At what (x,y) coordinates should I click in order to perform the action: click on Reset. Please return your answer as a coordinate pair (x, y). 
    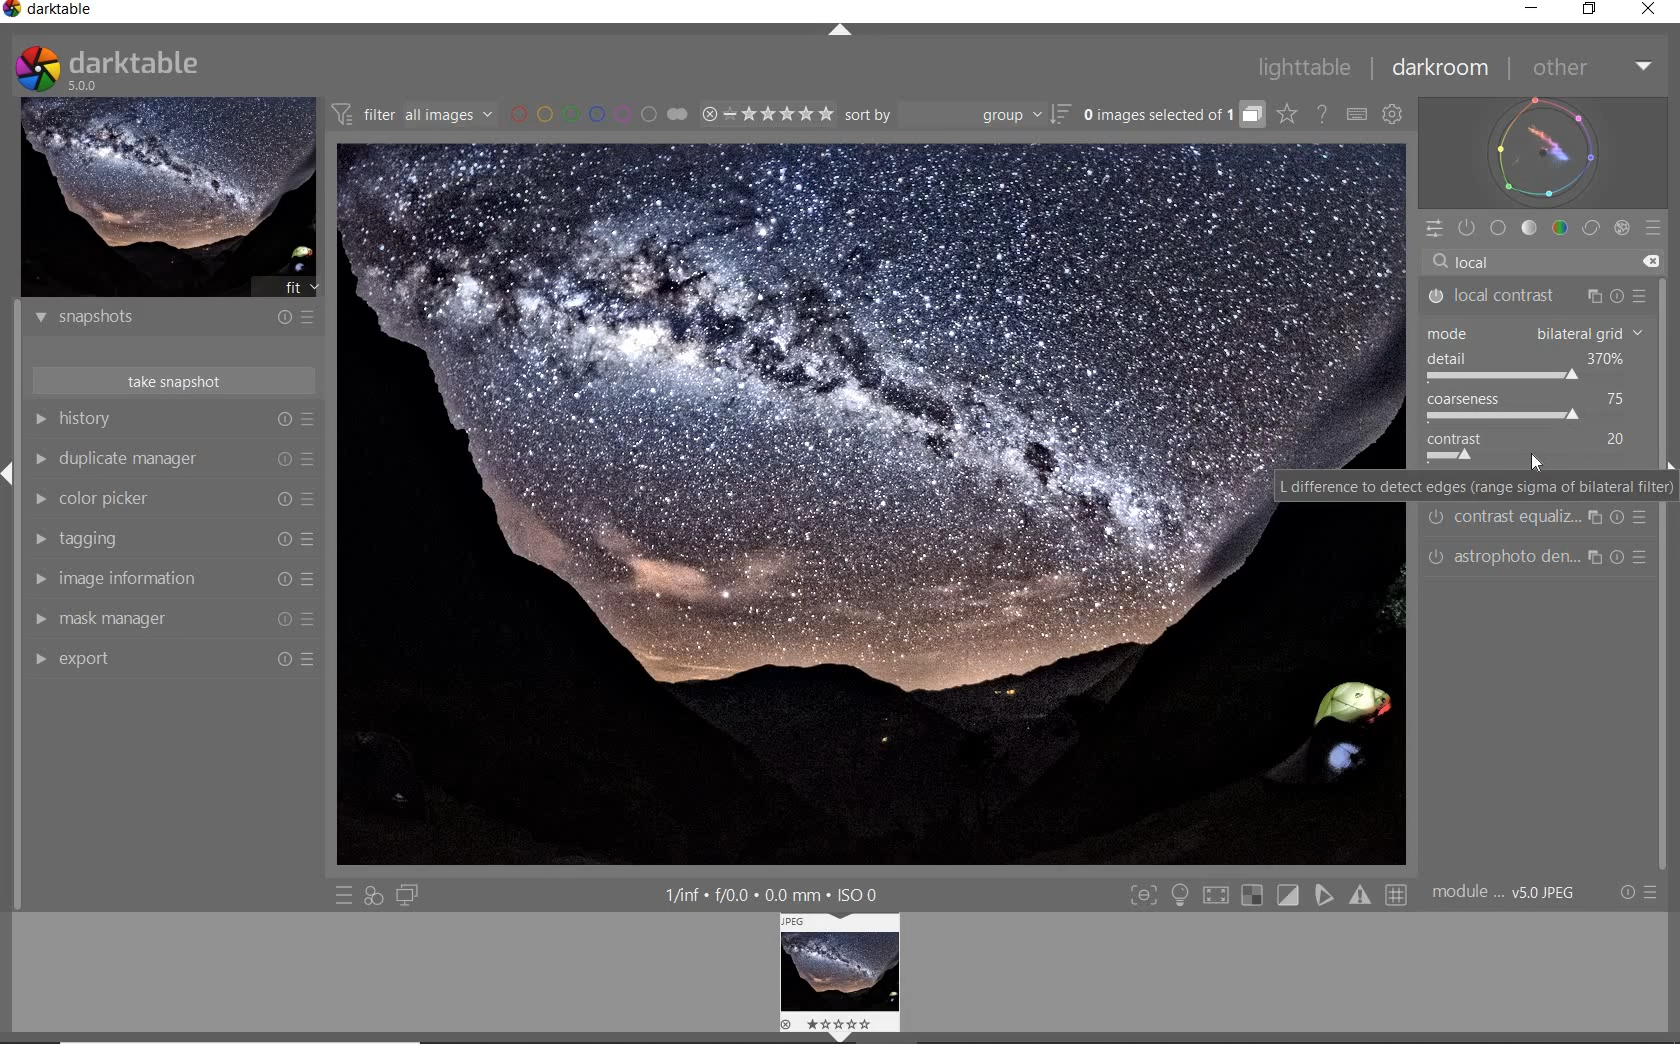
    Looking at the image, I should click on (282, 620).